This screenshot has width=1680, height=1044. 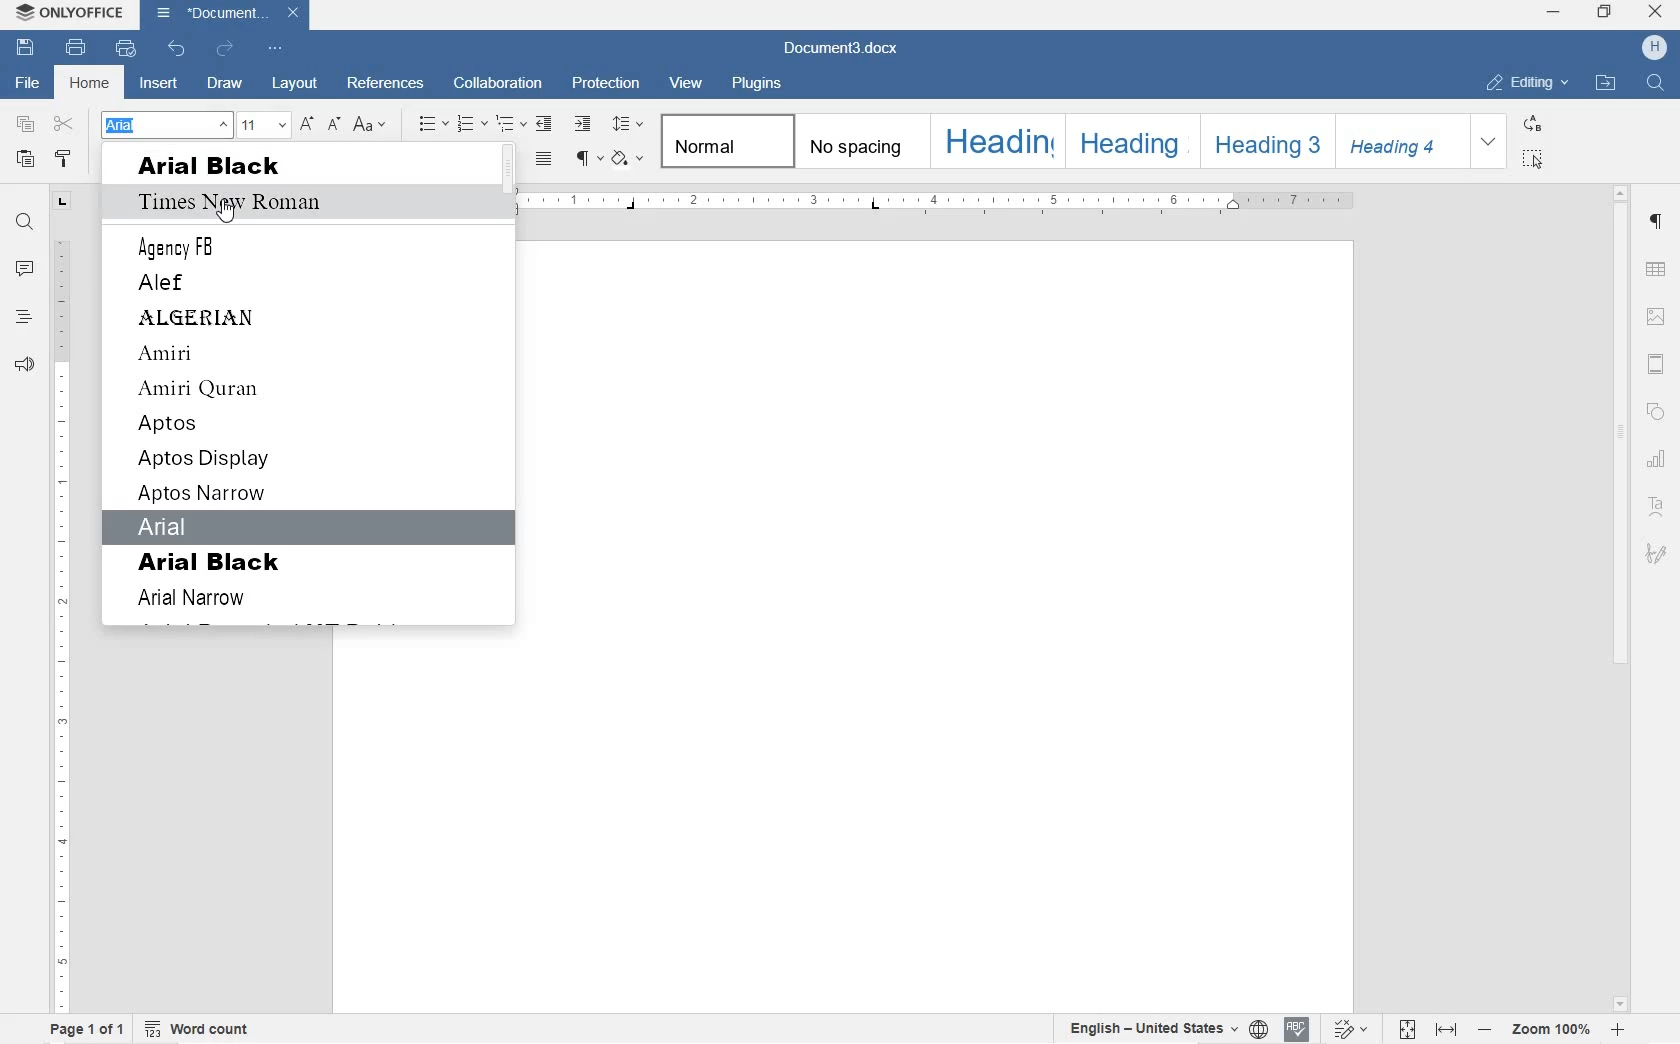 What do you see at coordinates (187, 246) in the screenshot?
I see `Agency FB` at bounding box center [187, 246].